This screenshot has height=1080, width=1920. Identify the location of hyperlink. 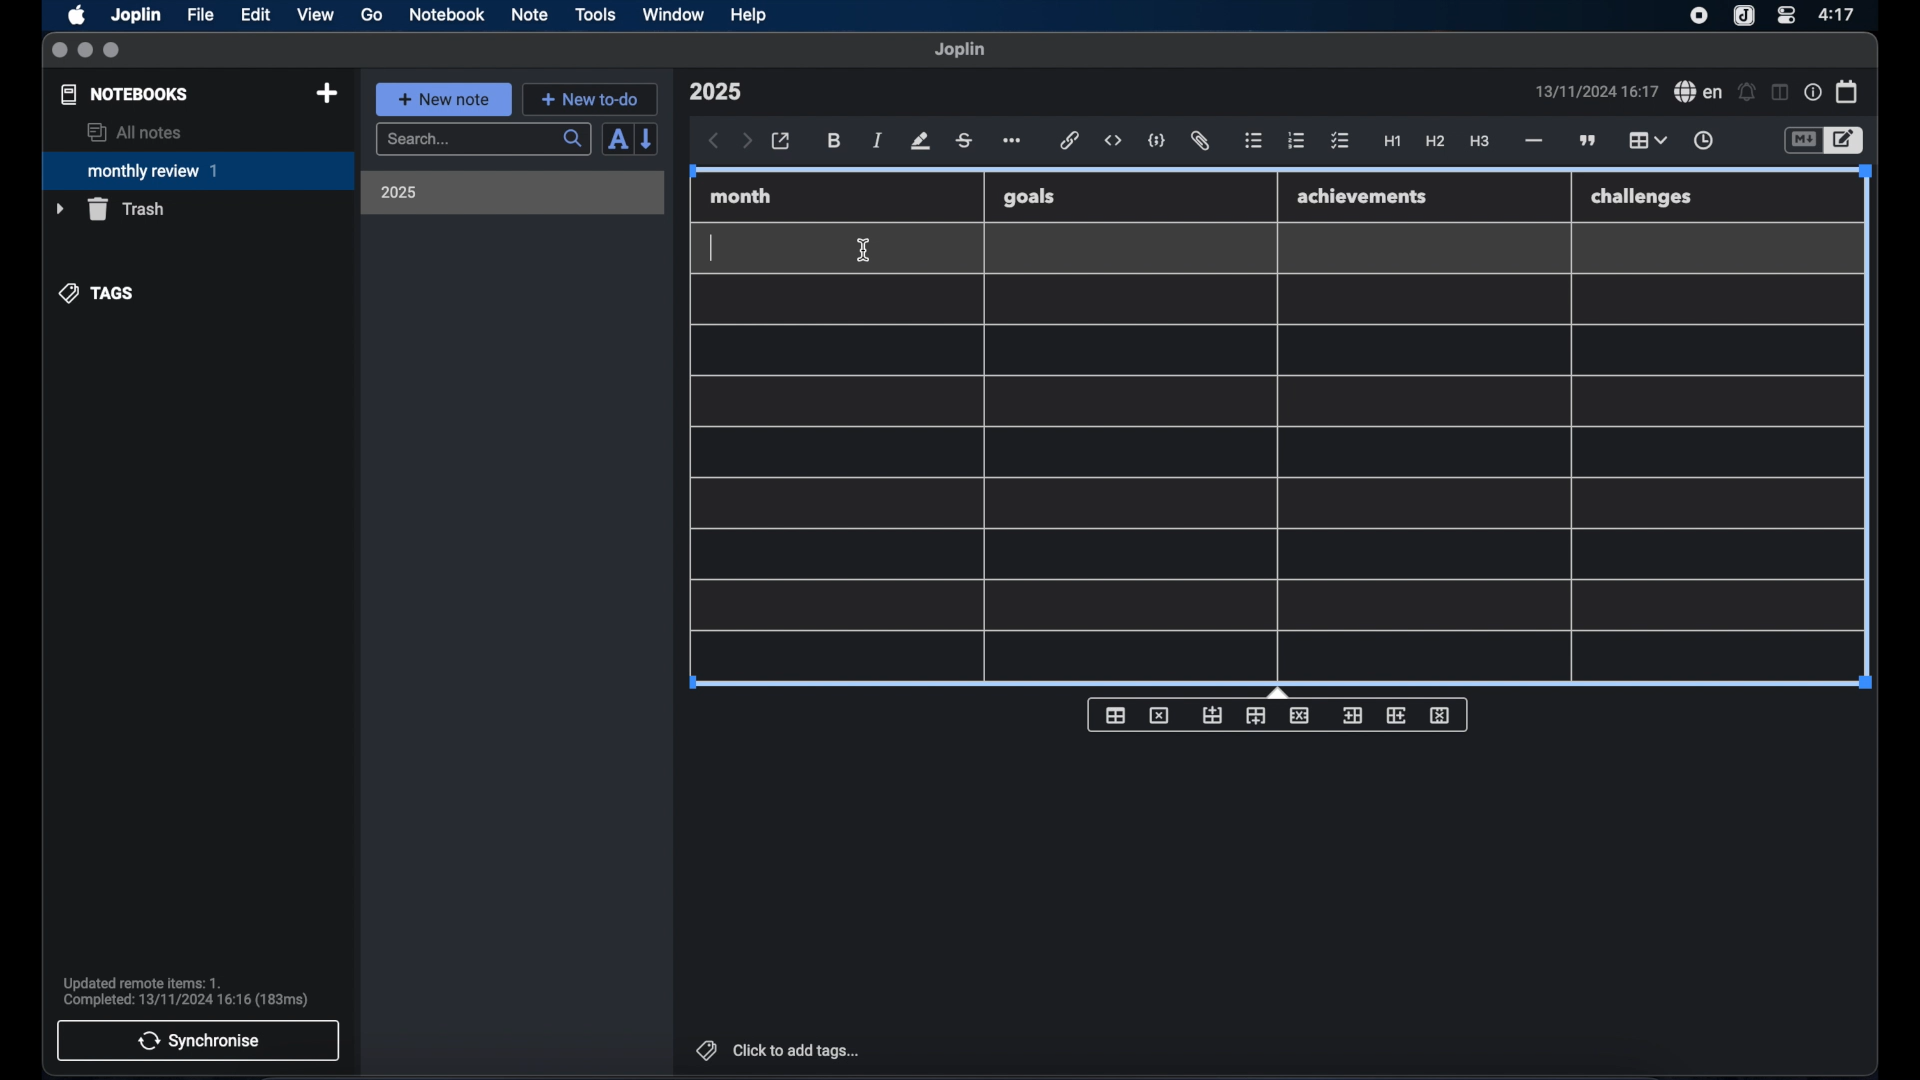
(1070, 140).